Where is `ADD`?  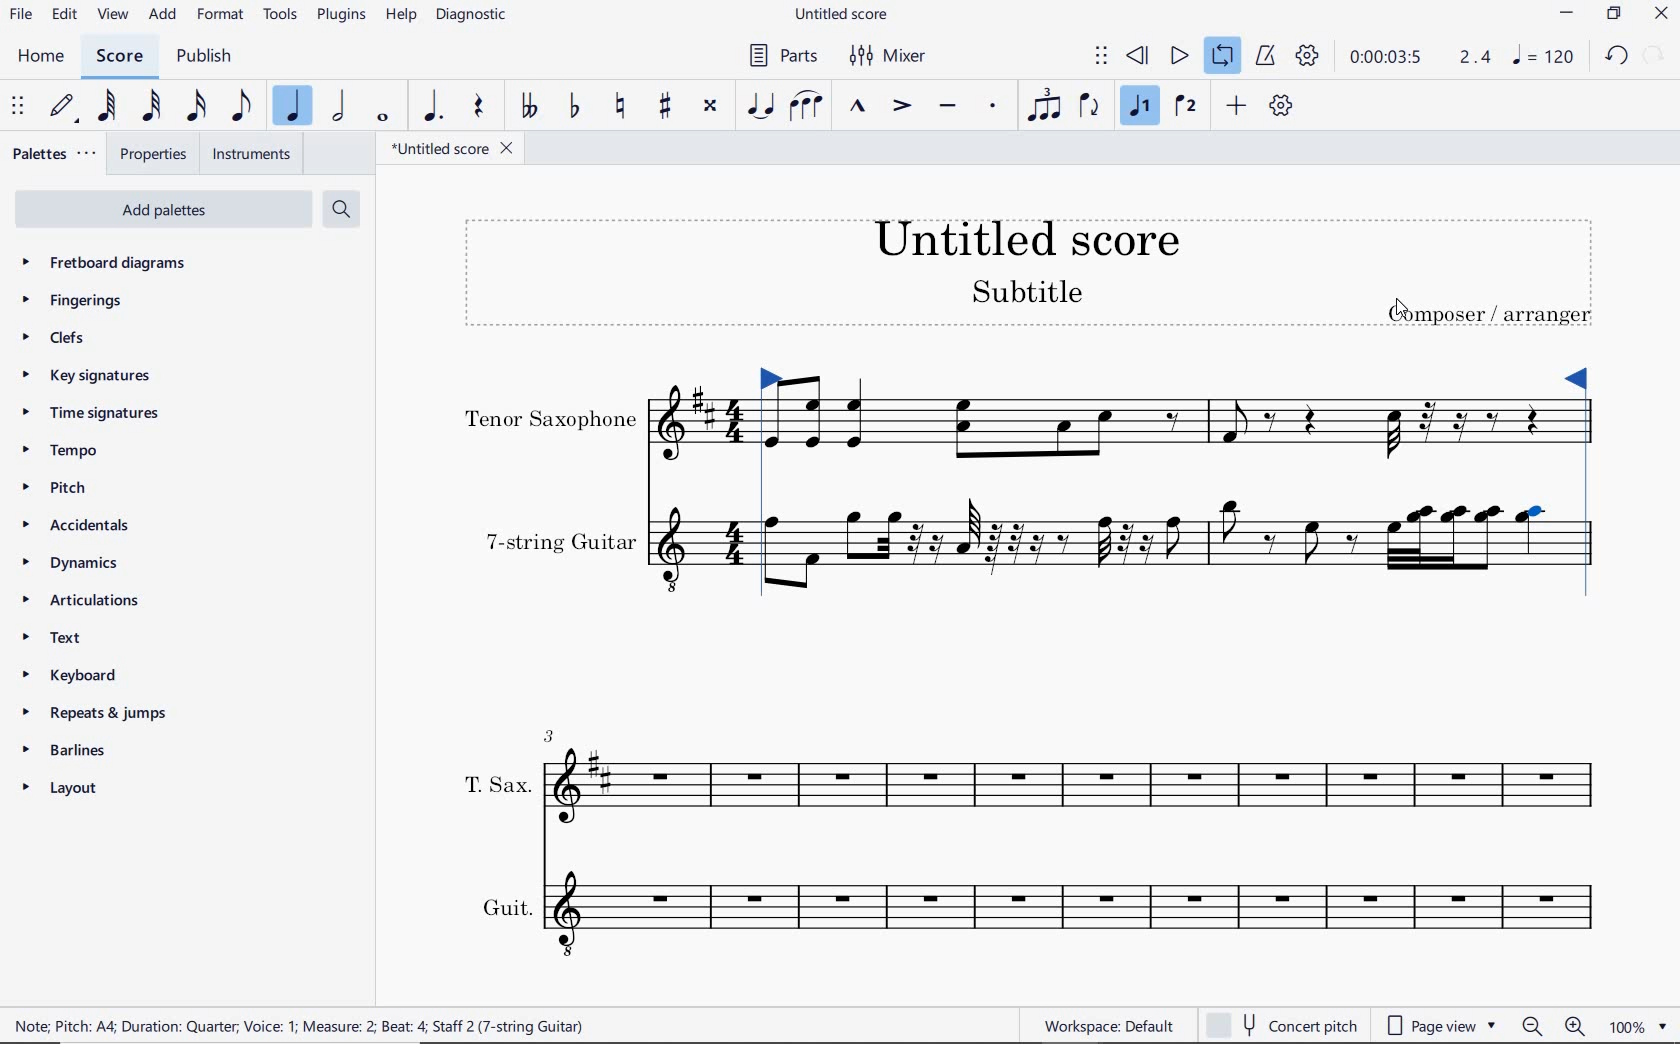 ADD is located at coordinates (1236, 108).